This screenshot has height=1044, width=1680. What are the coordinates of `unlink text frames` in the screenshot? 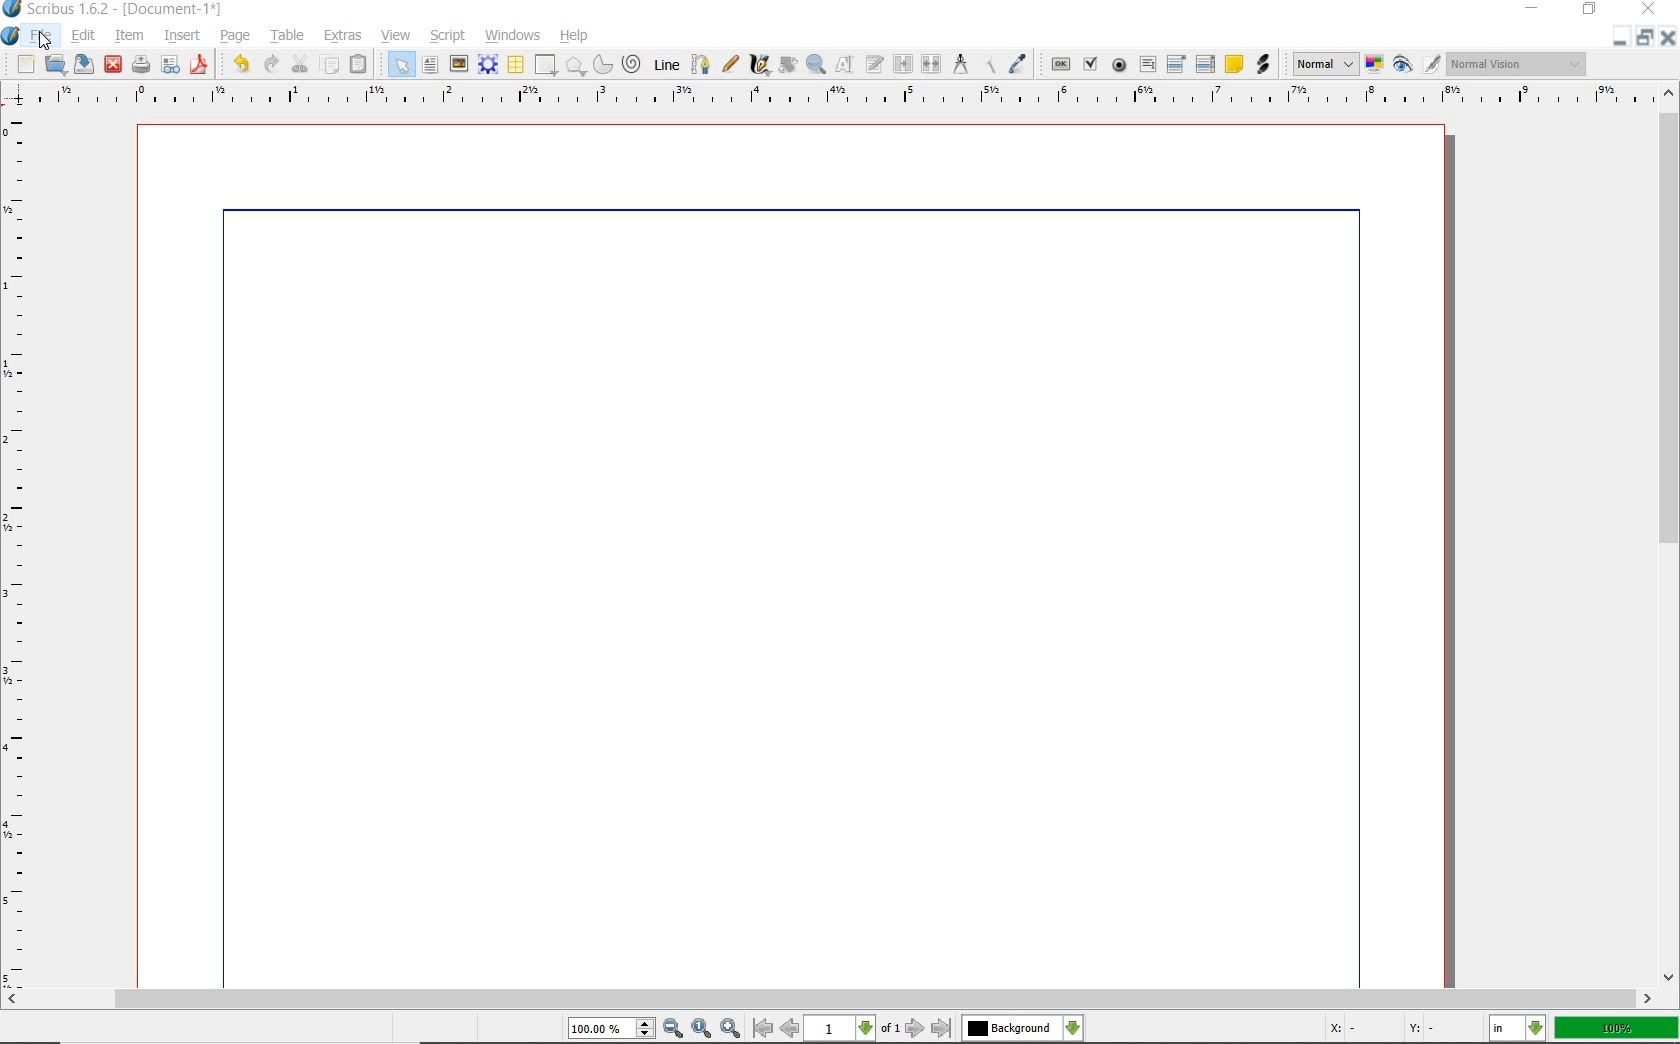 It's located at (932, 63).